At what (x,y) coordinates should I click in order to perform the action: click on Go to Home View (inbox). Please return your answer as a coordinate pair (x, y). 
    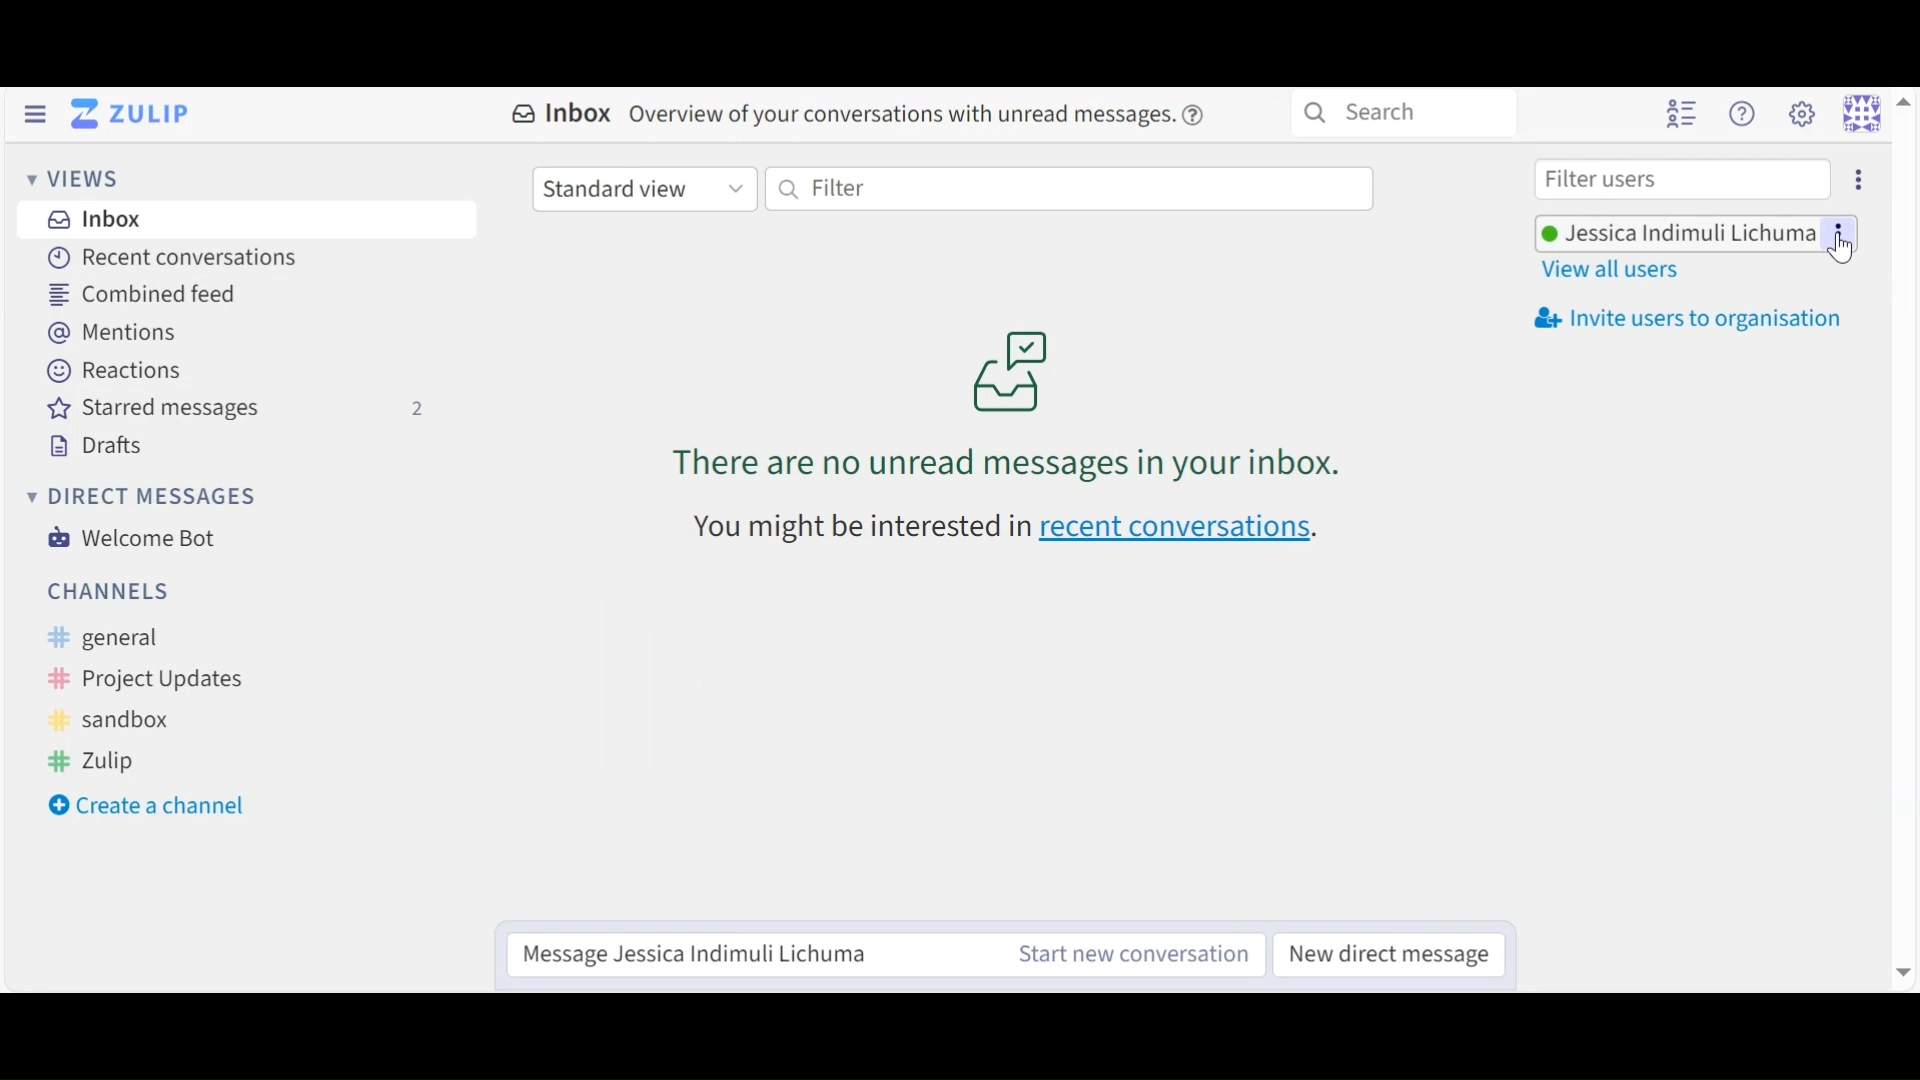
    Looking at the image, I should click on (135, 115).